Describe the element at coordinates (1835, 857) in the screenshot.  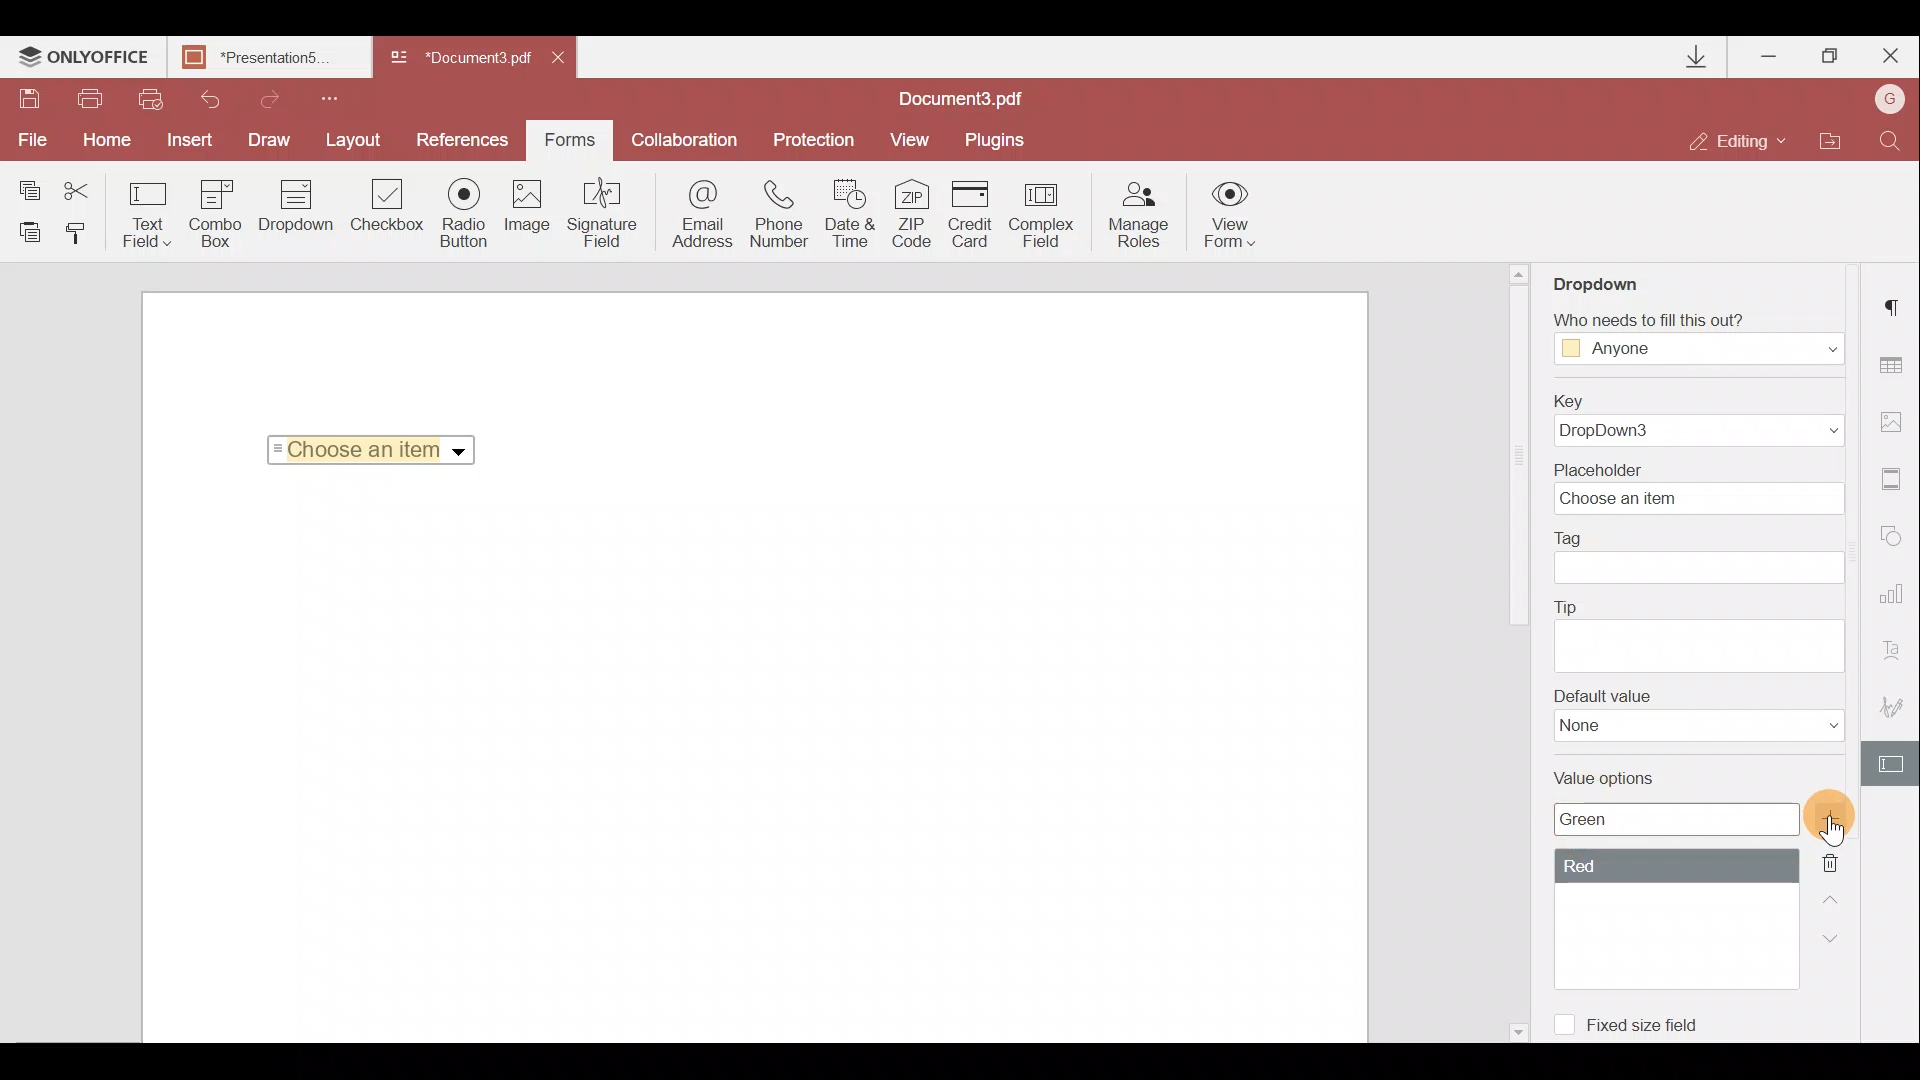
I see `Remove` at that location.